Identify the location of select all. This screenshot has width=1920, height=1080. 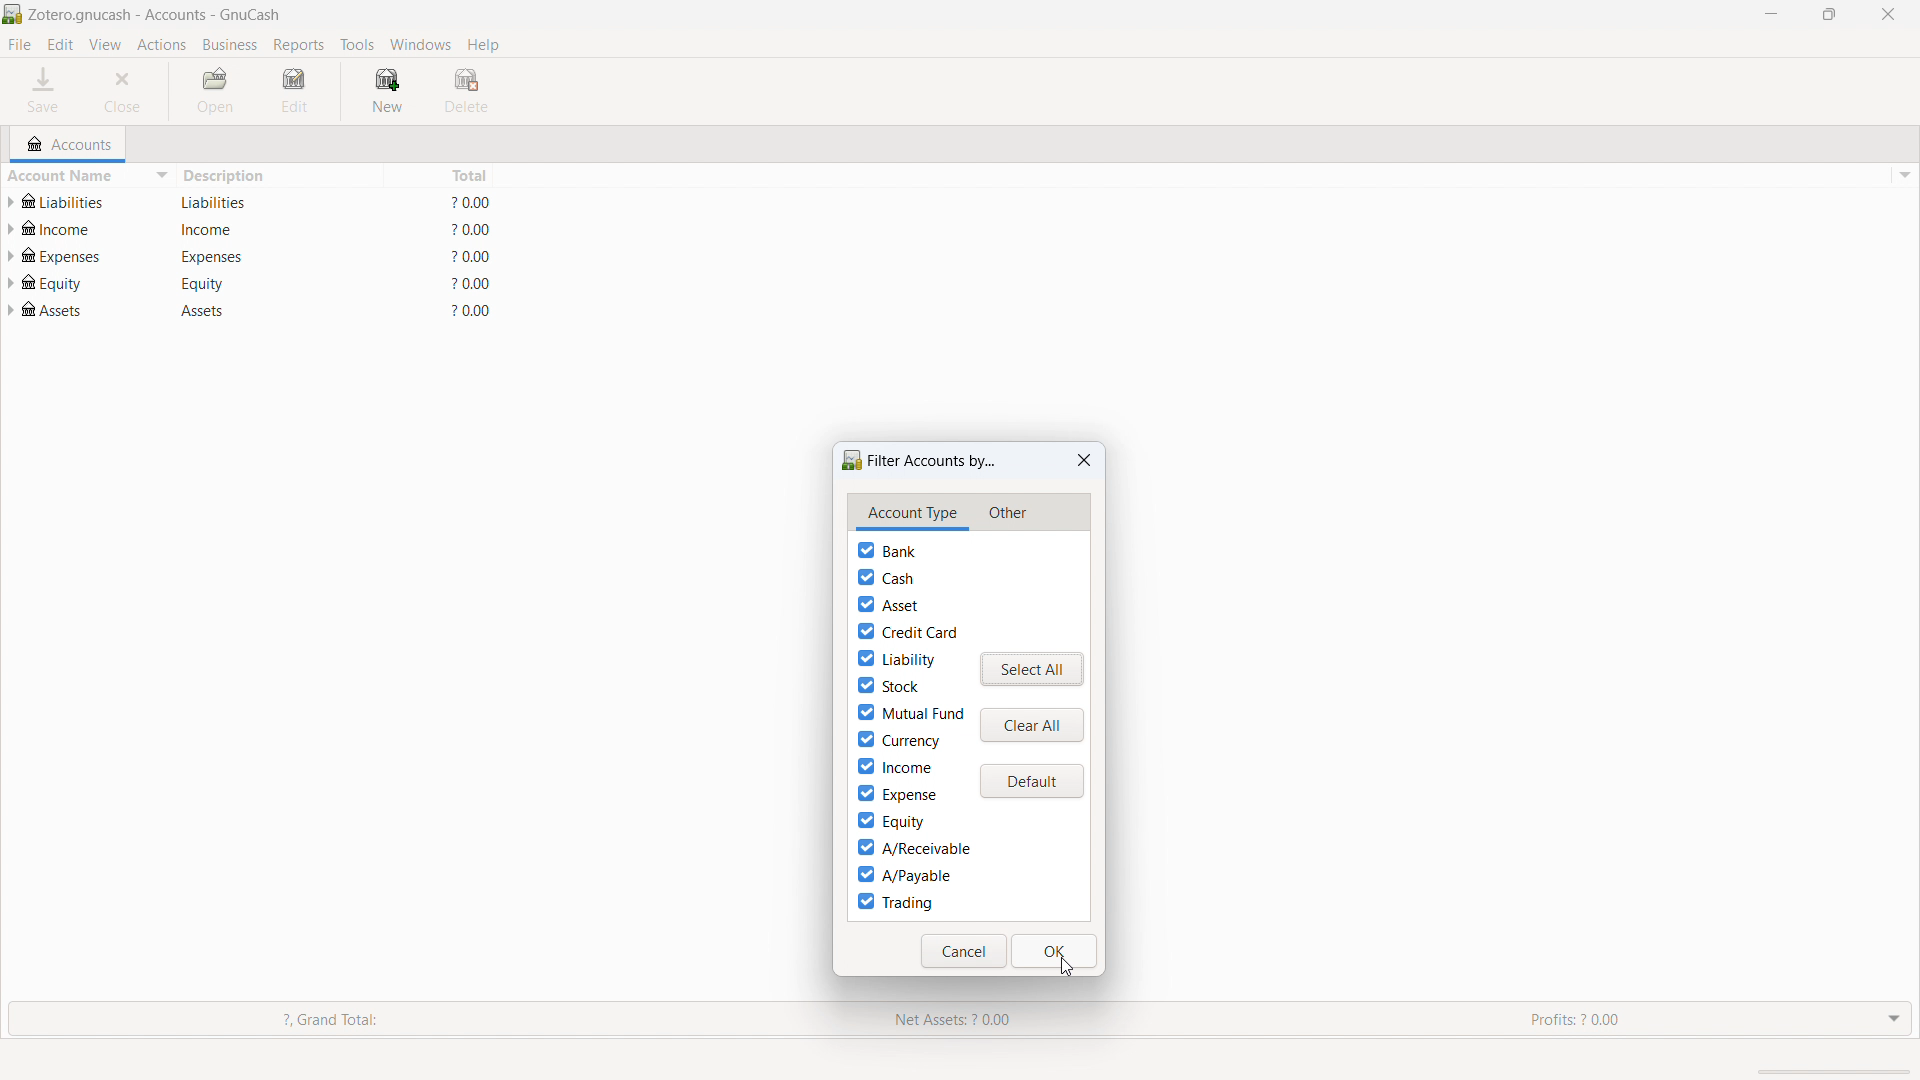
(1030, 670).